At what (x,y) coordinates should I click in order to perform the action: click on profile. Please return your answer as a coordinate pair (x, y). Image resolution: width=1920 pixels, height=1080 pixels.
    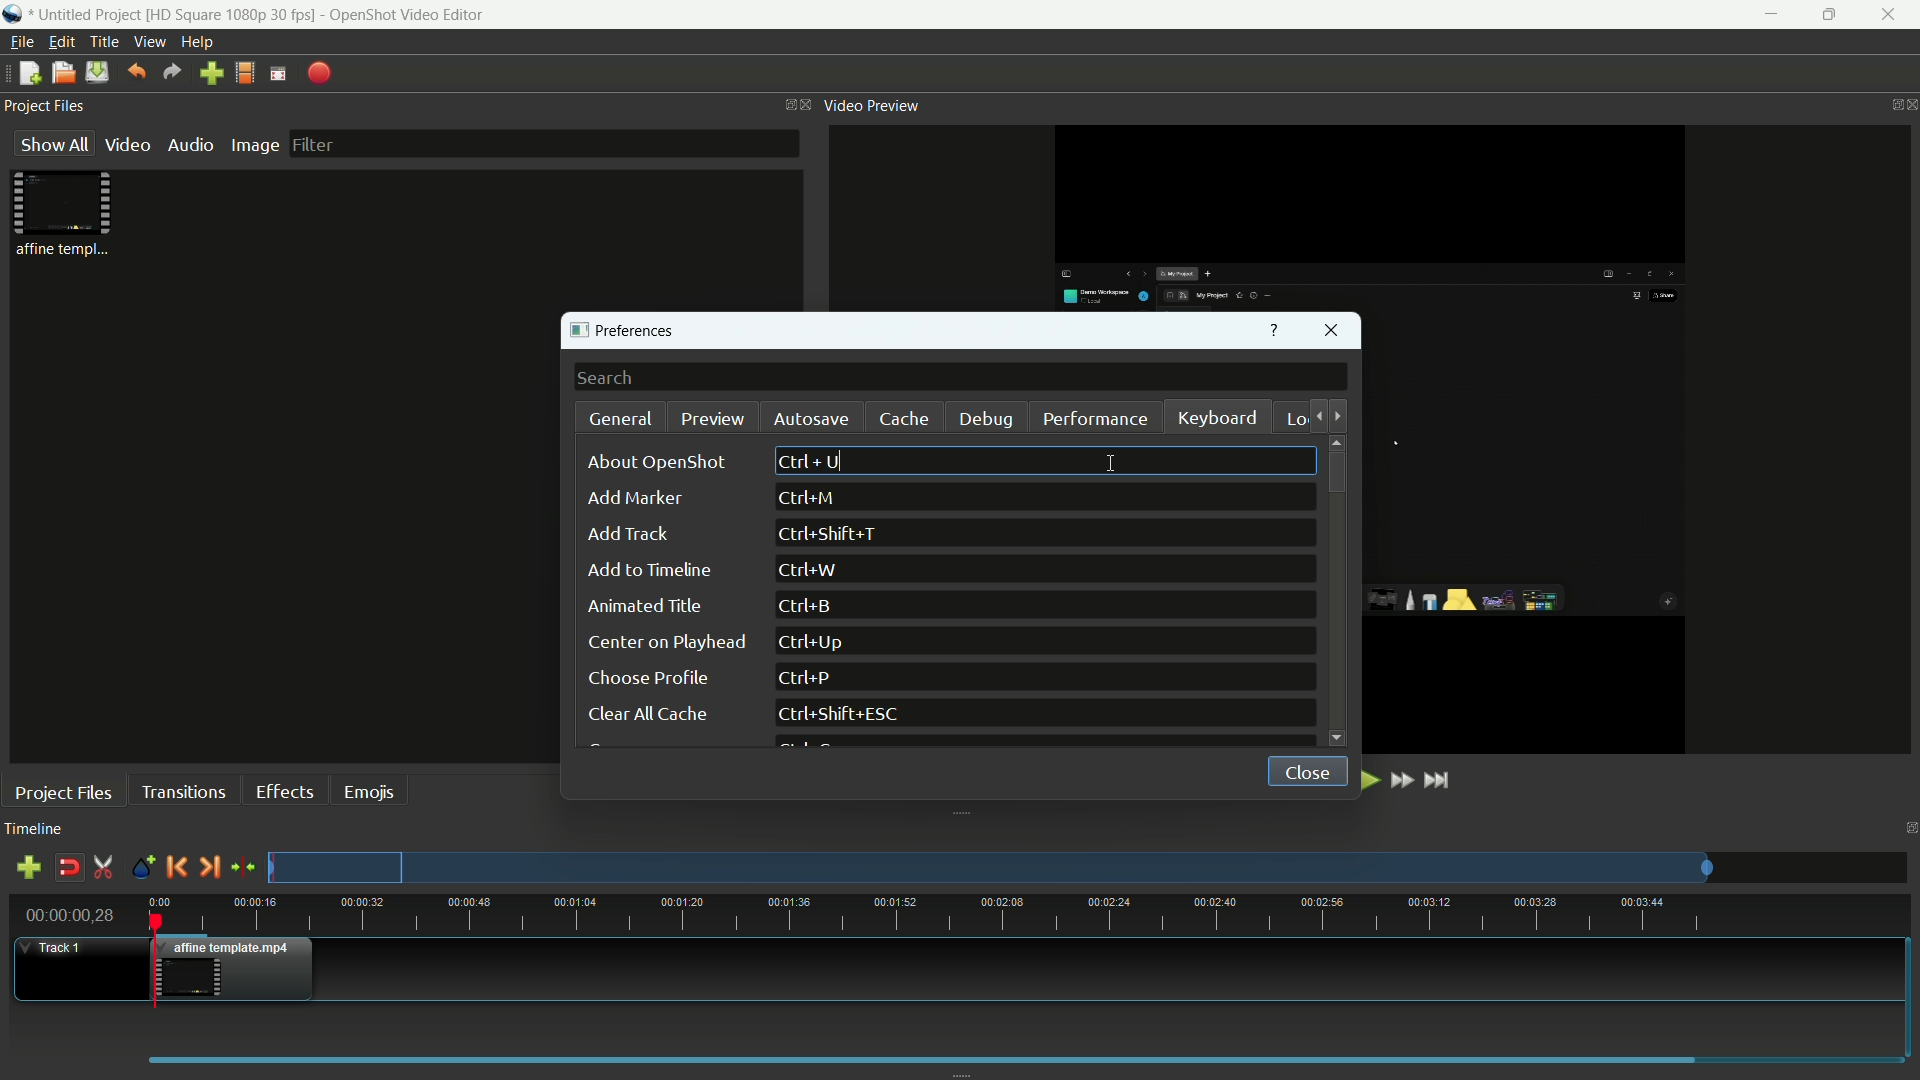
    Looking at the image, I should click on (233, 14).